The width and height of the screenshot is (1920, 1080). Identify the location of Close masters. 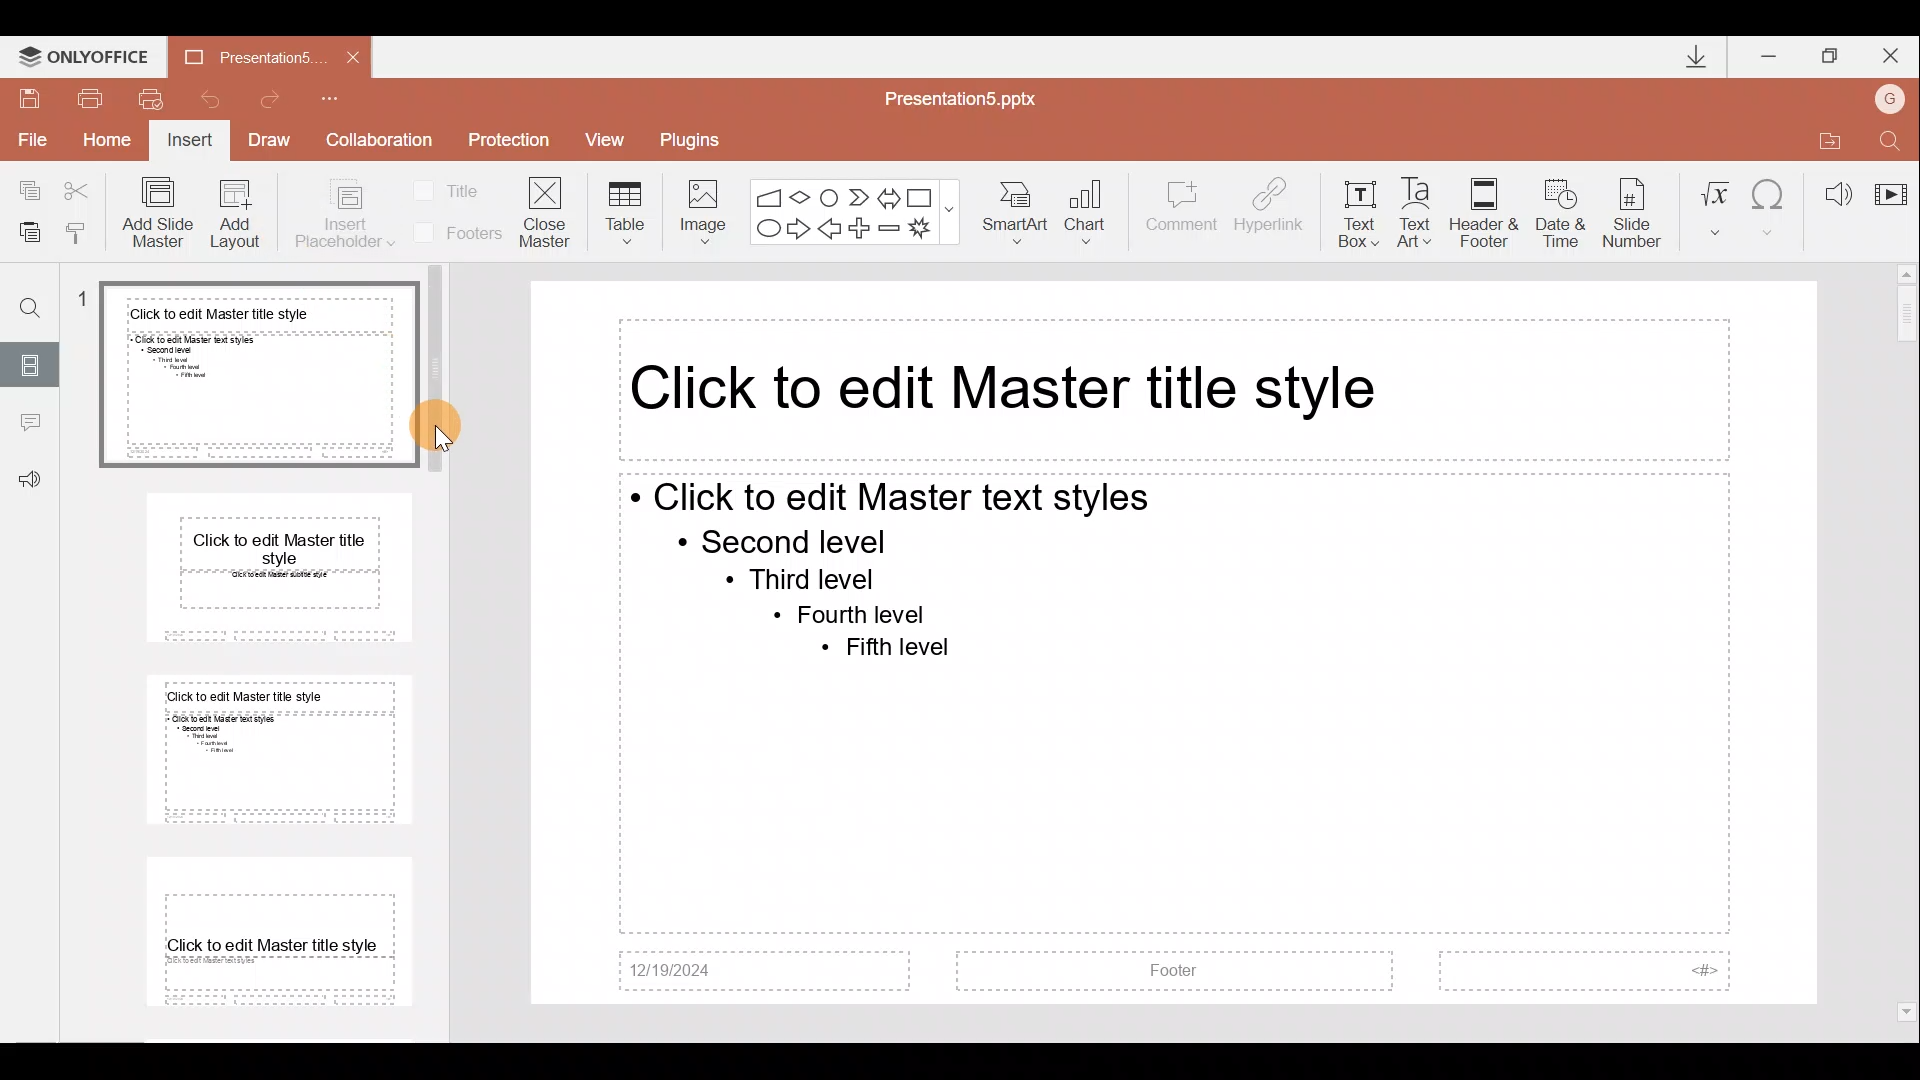
(547, 211).